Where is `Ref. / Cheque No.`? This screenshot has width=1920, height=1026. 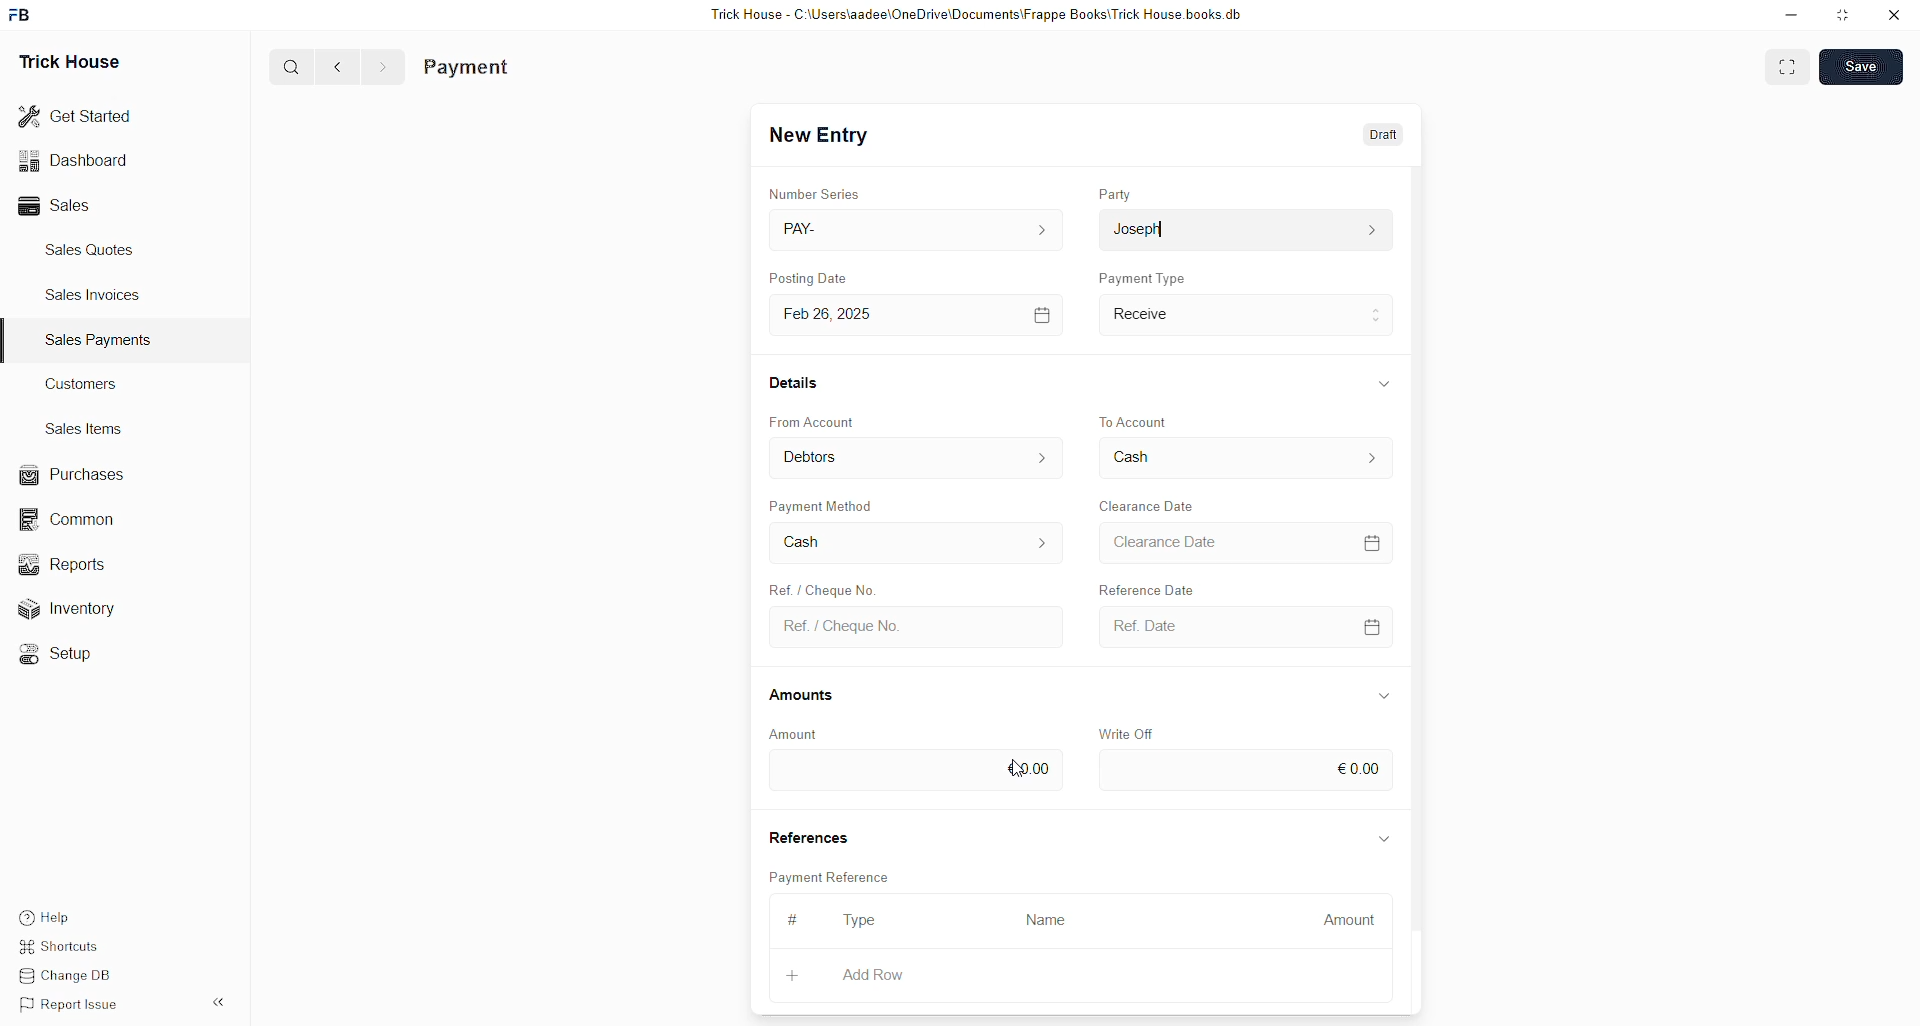
Ref. / Cheque No. is located at coordinates (920, 628).